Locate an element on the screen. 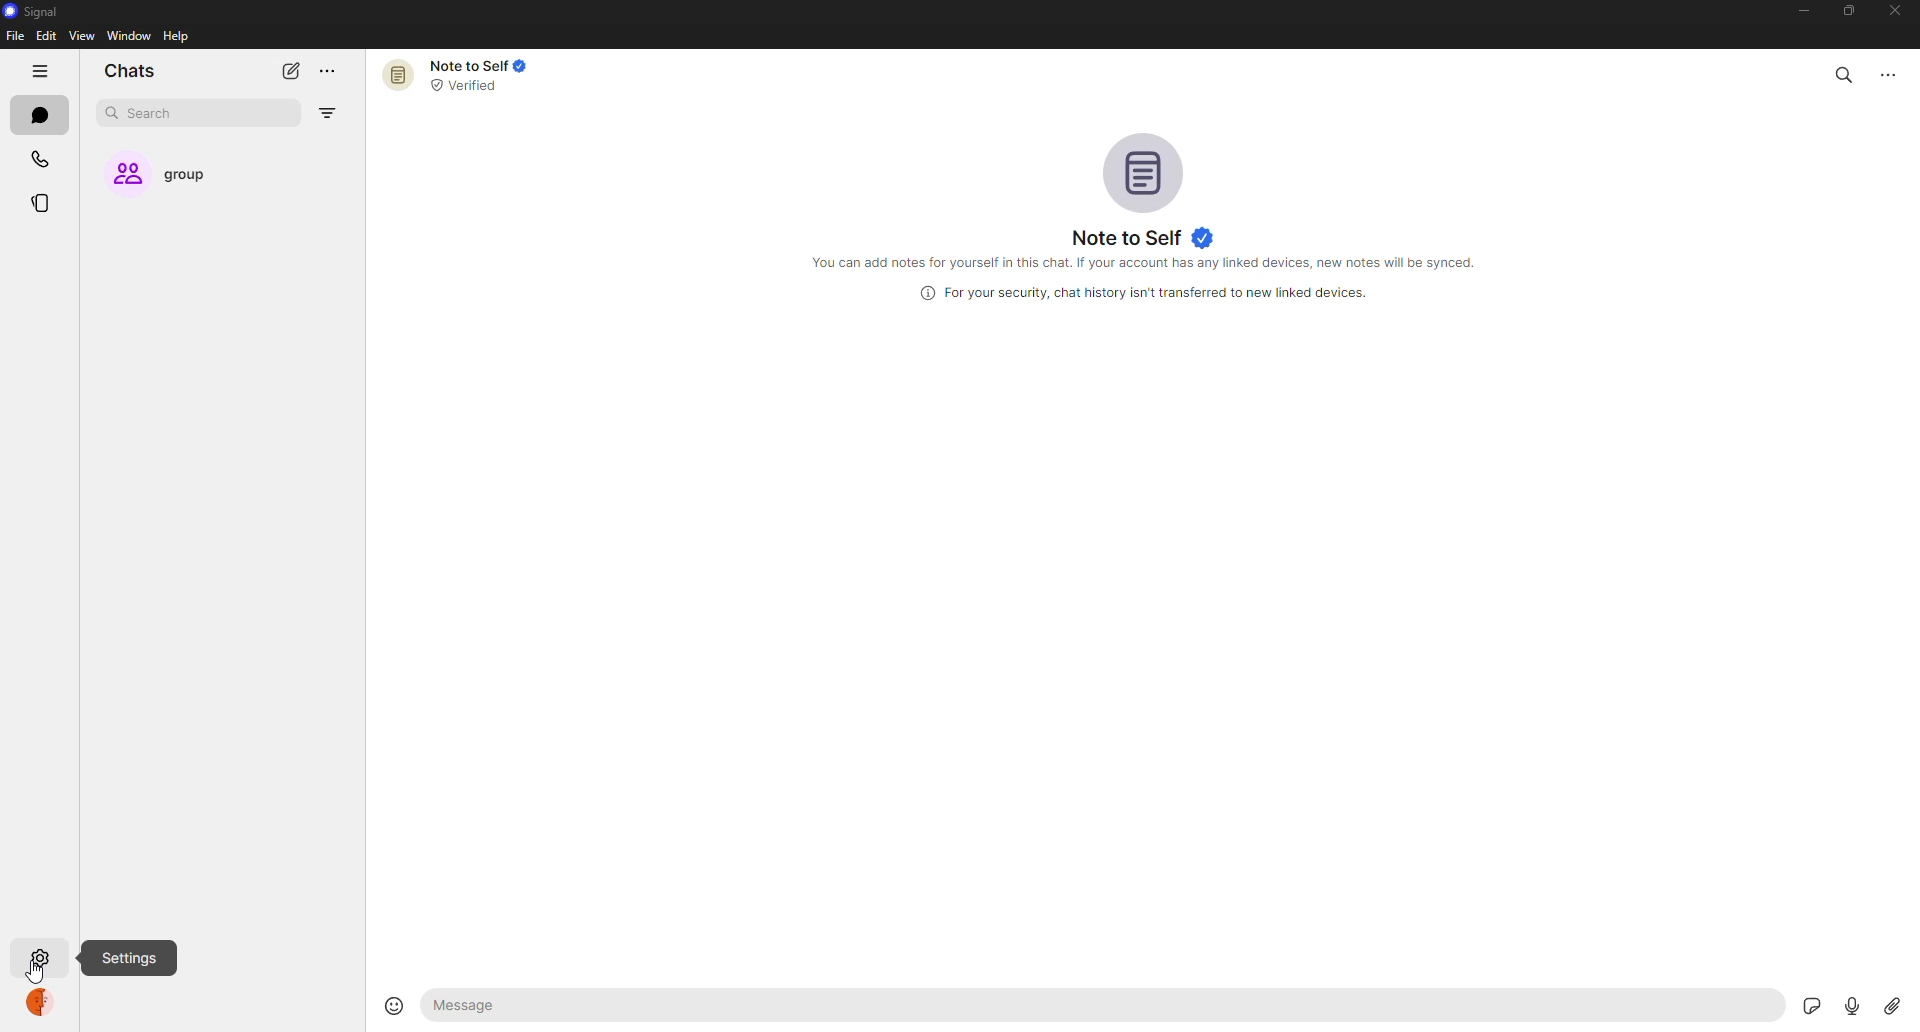 The height and width of the screenshot is (1032, 1920). window is located at coordinates (130, 37).